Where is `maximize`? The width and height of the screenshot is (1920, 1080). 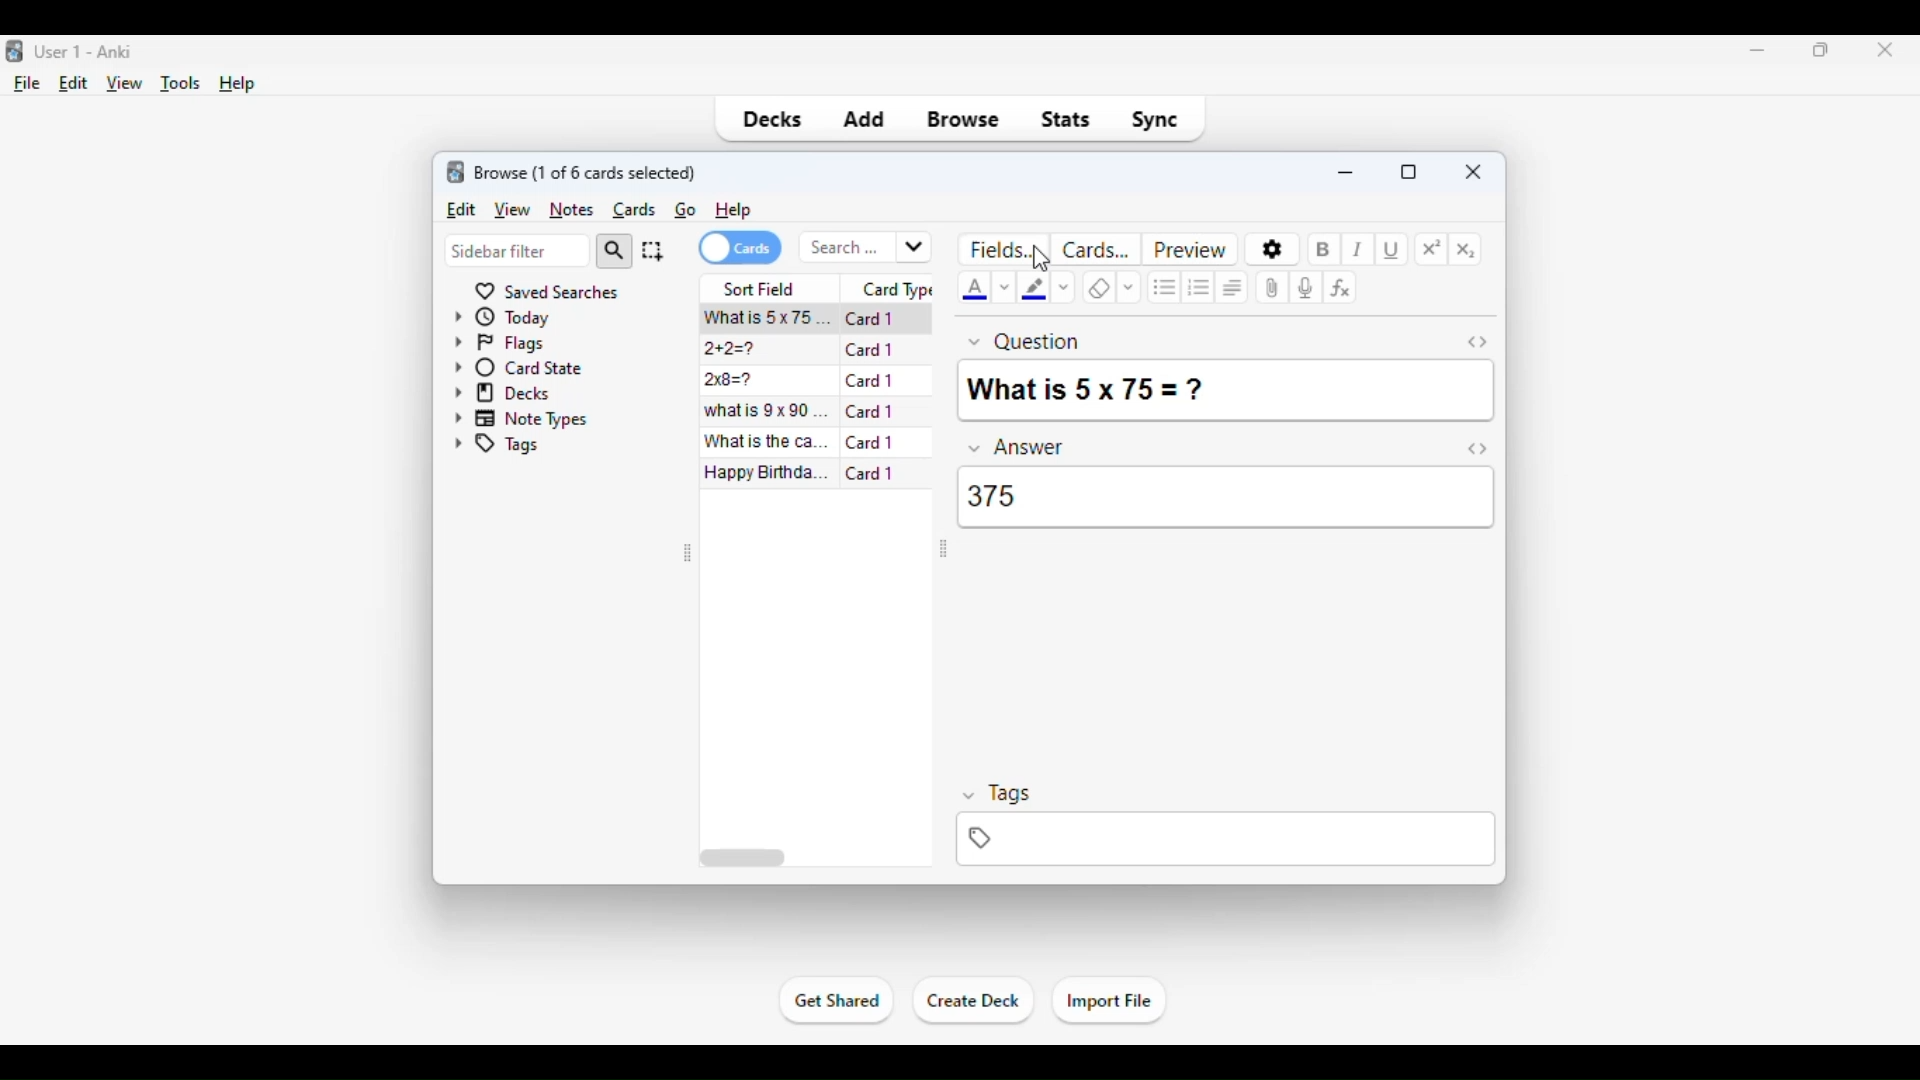
maximize is located at coordinates (1409, 172).